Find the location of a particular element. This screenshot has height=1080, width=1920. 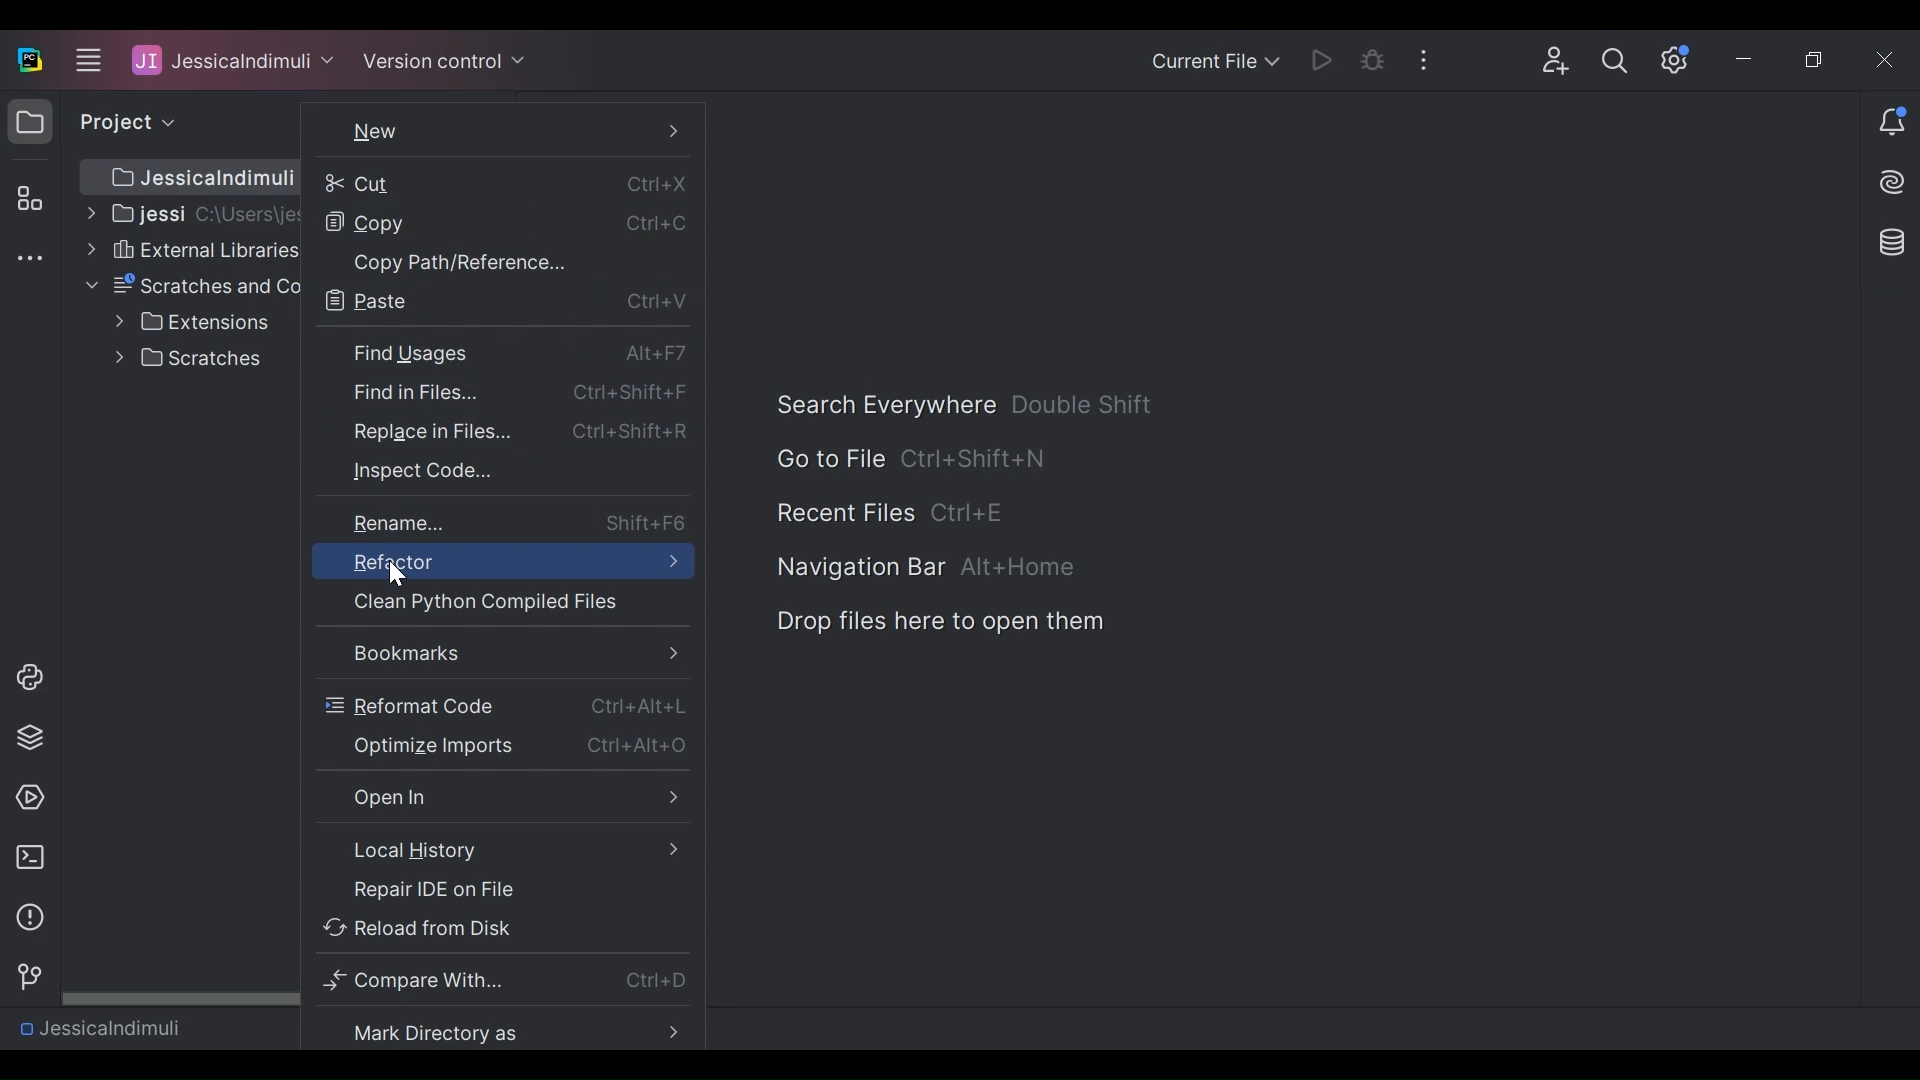

Project Name is located at coordinates (233, 59).